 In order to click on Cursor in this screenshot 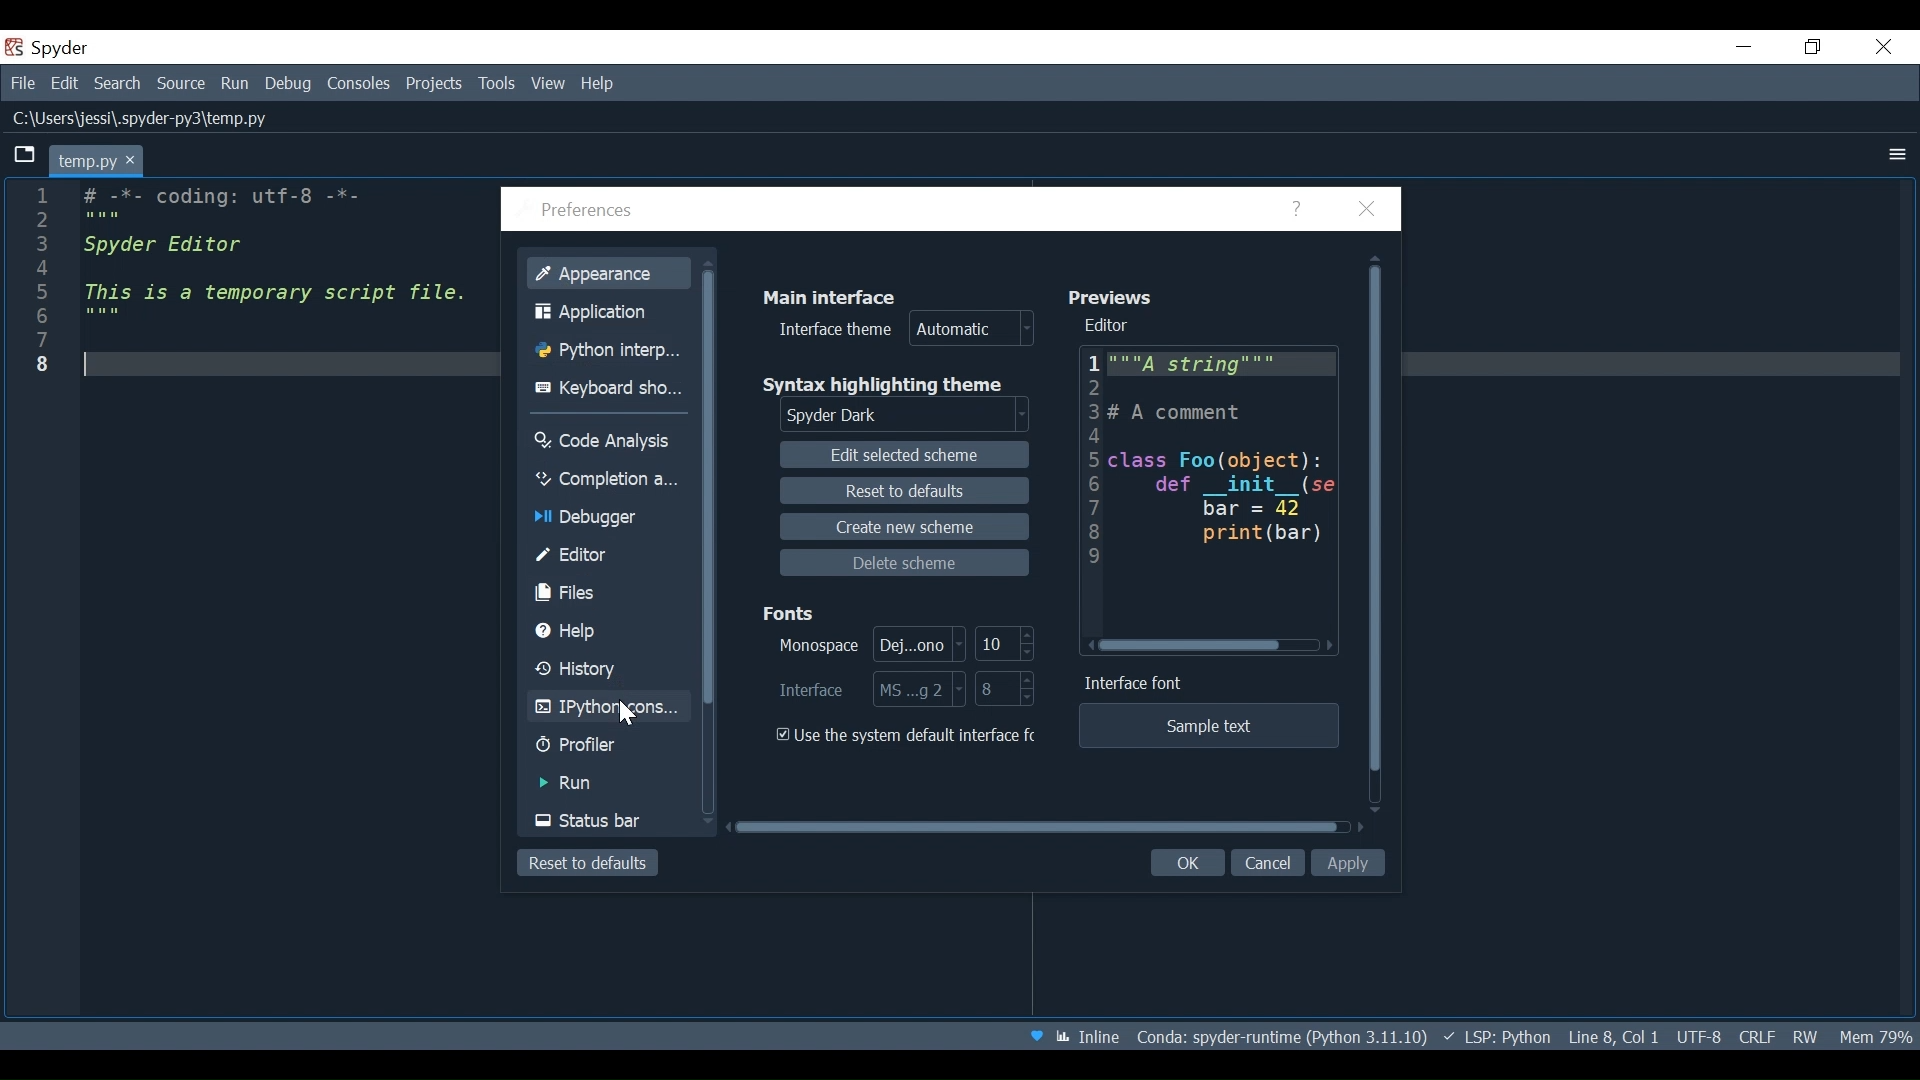, I will do `click(632, 715)`.